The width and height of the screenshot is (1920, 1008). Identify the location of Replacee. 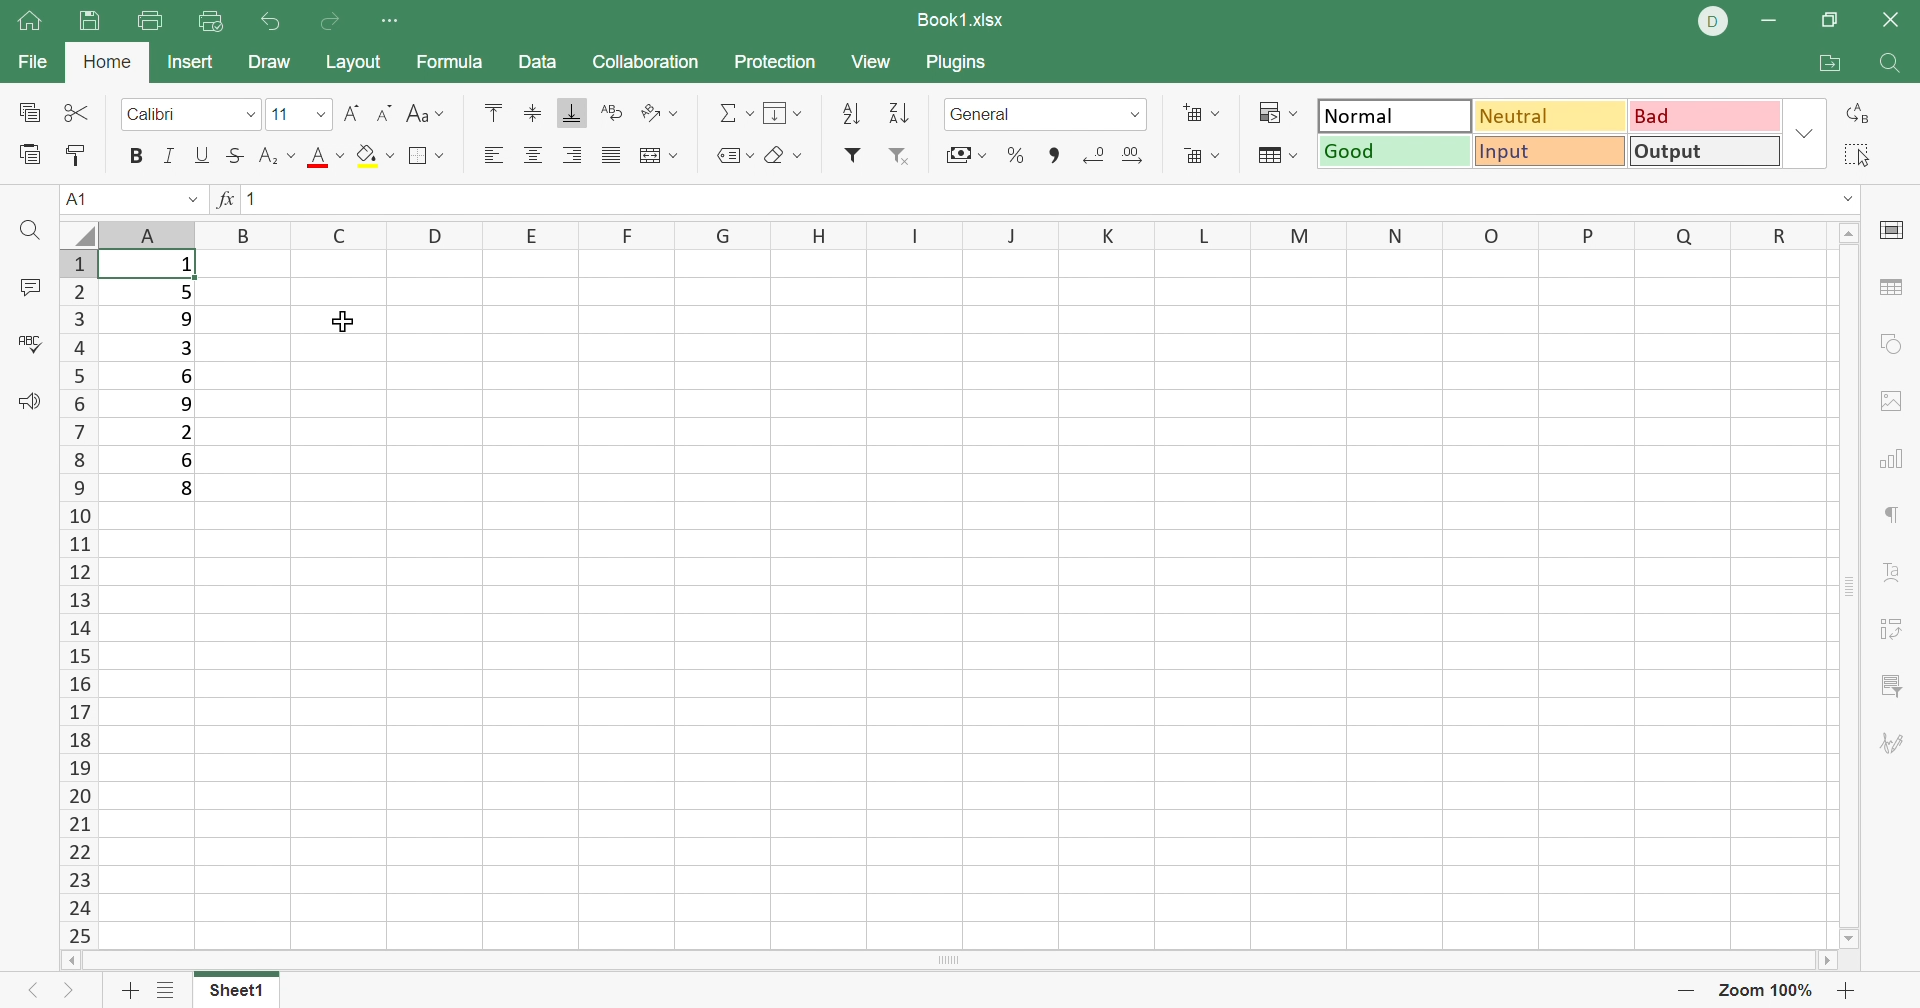
(1860, 113).